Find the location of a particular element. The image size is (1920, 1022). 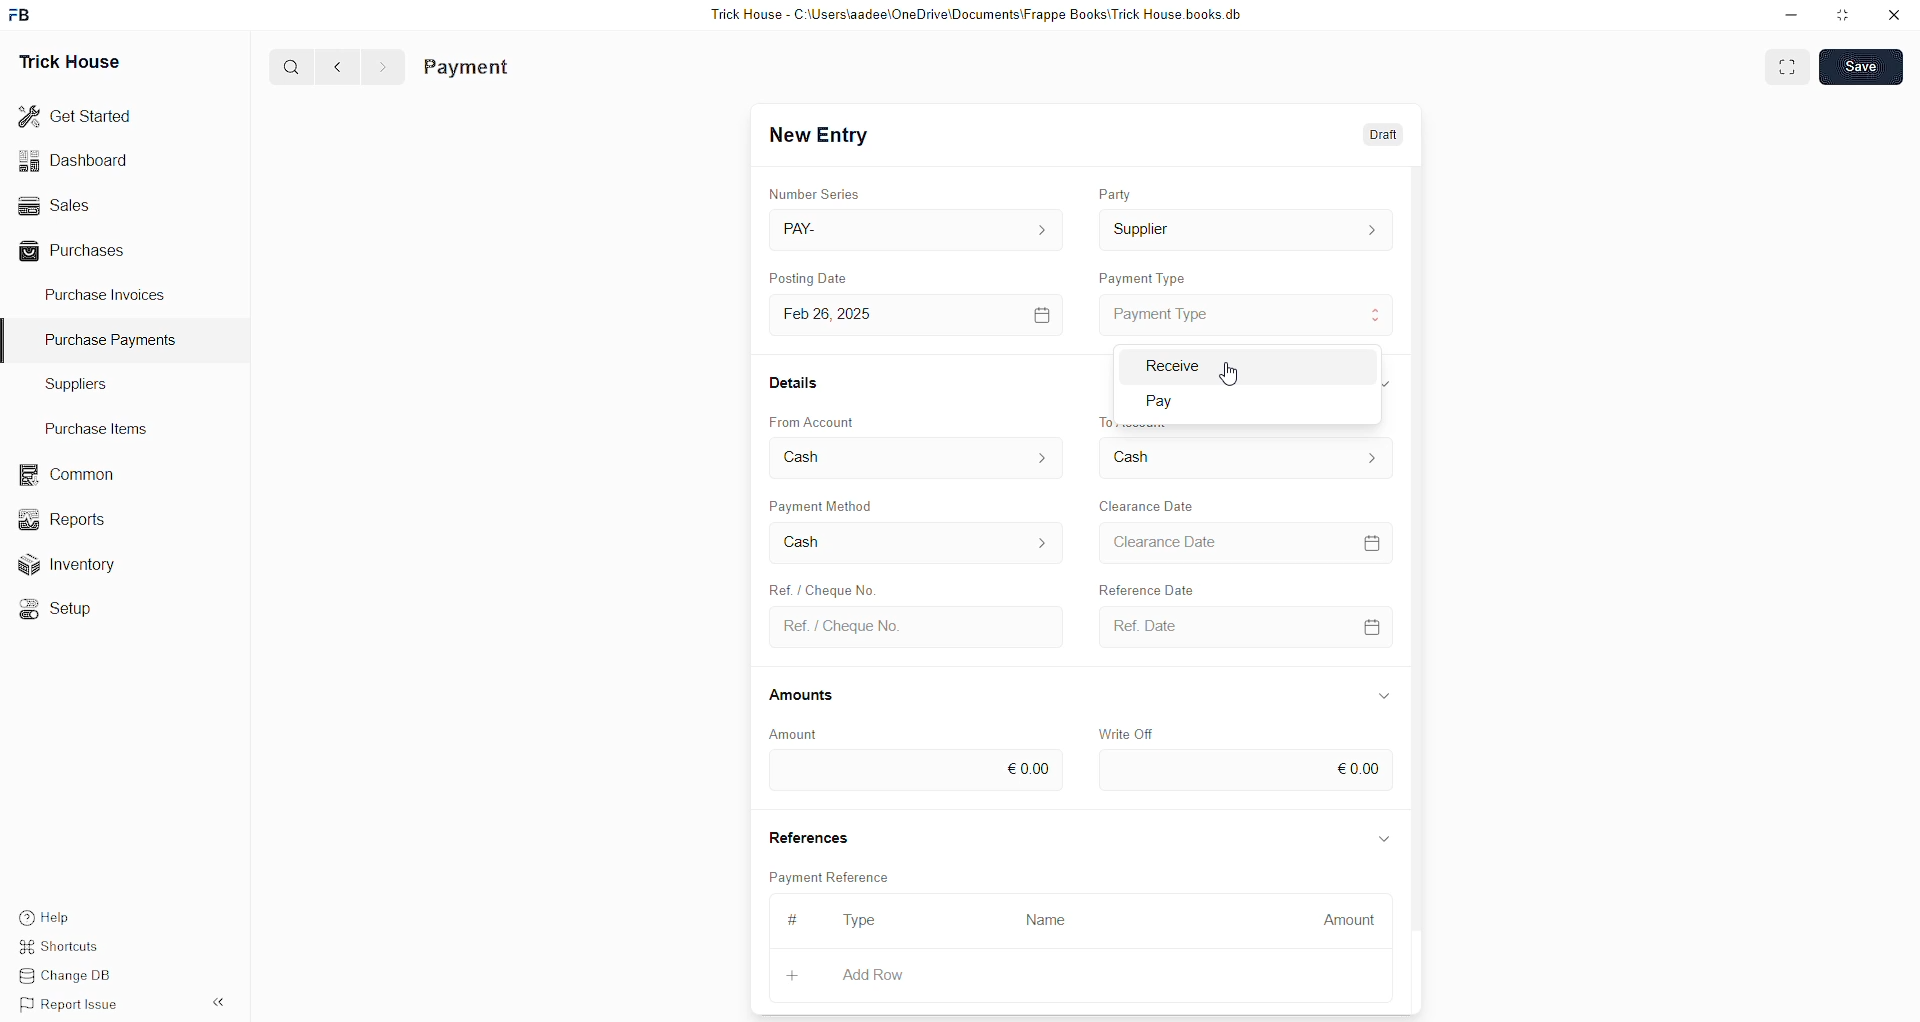

frappebooks logo is located at coordinates (22, 12).